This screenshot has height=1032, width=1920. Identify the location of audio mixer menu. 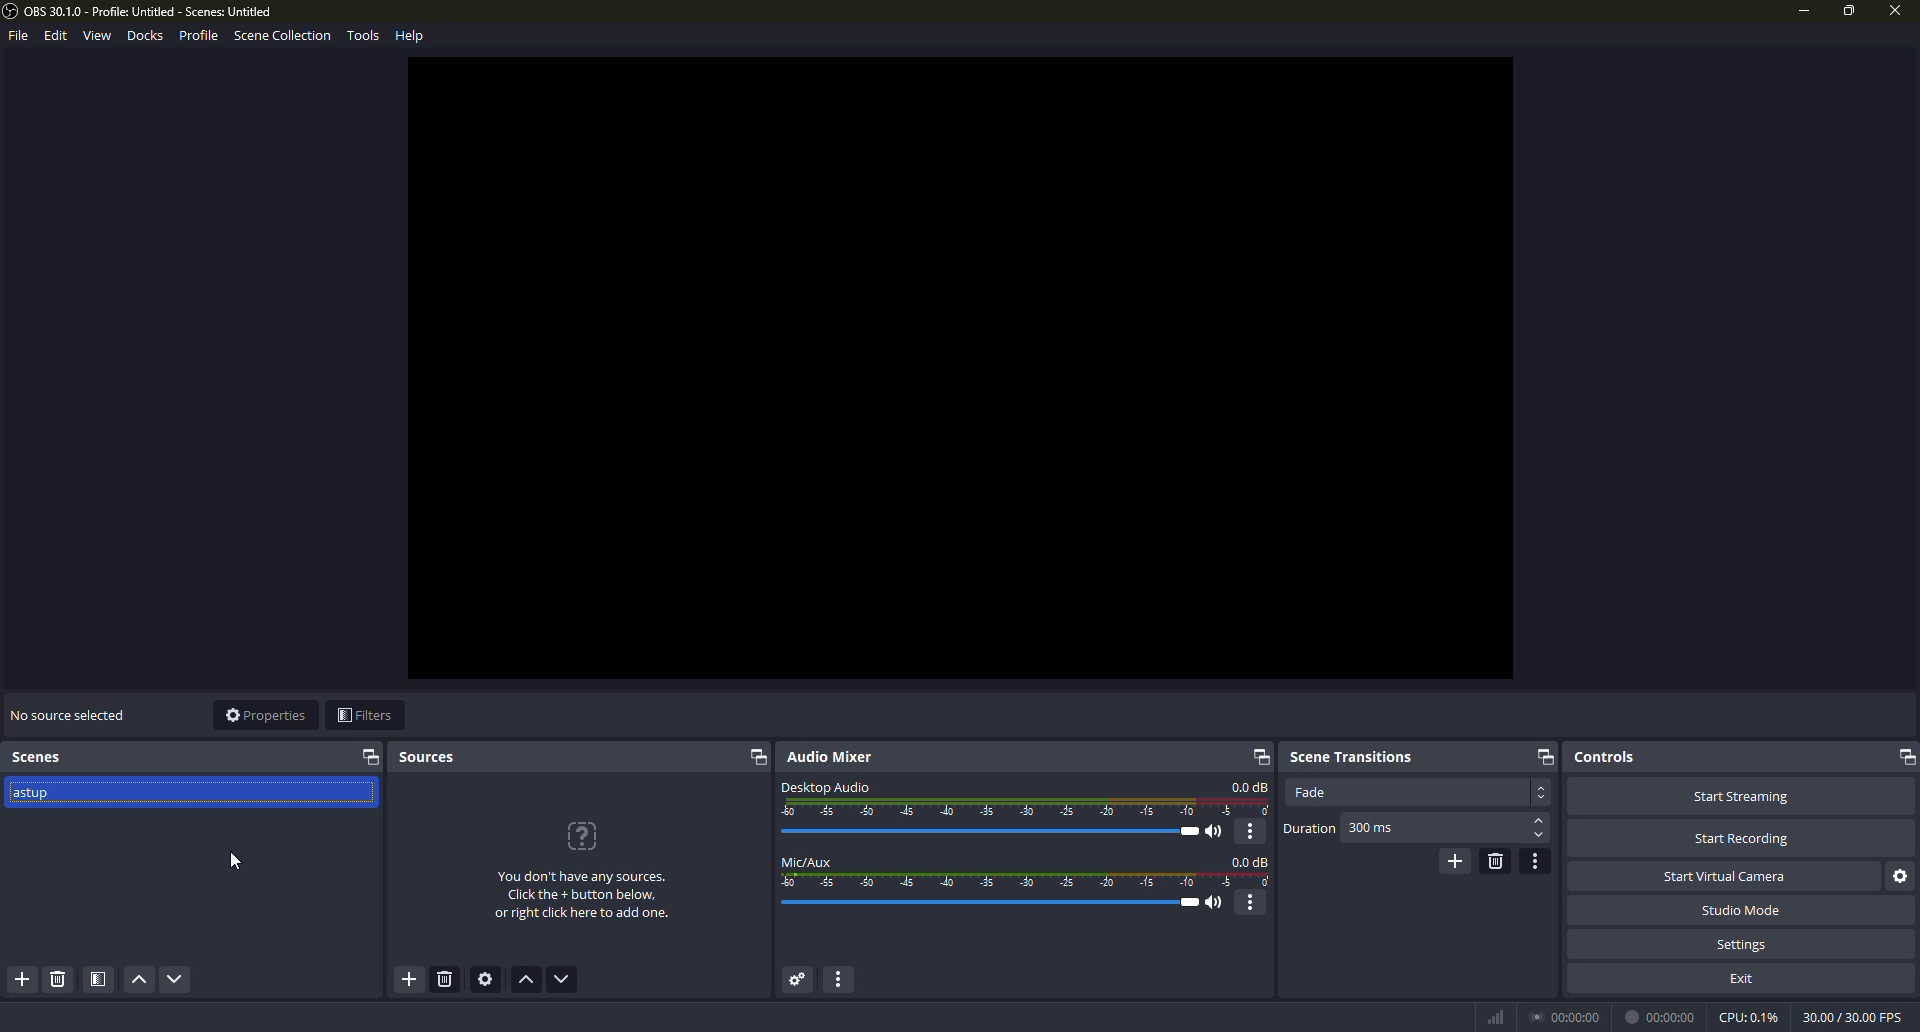
(845, 980).